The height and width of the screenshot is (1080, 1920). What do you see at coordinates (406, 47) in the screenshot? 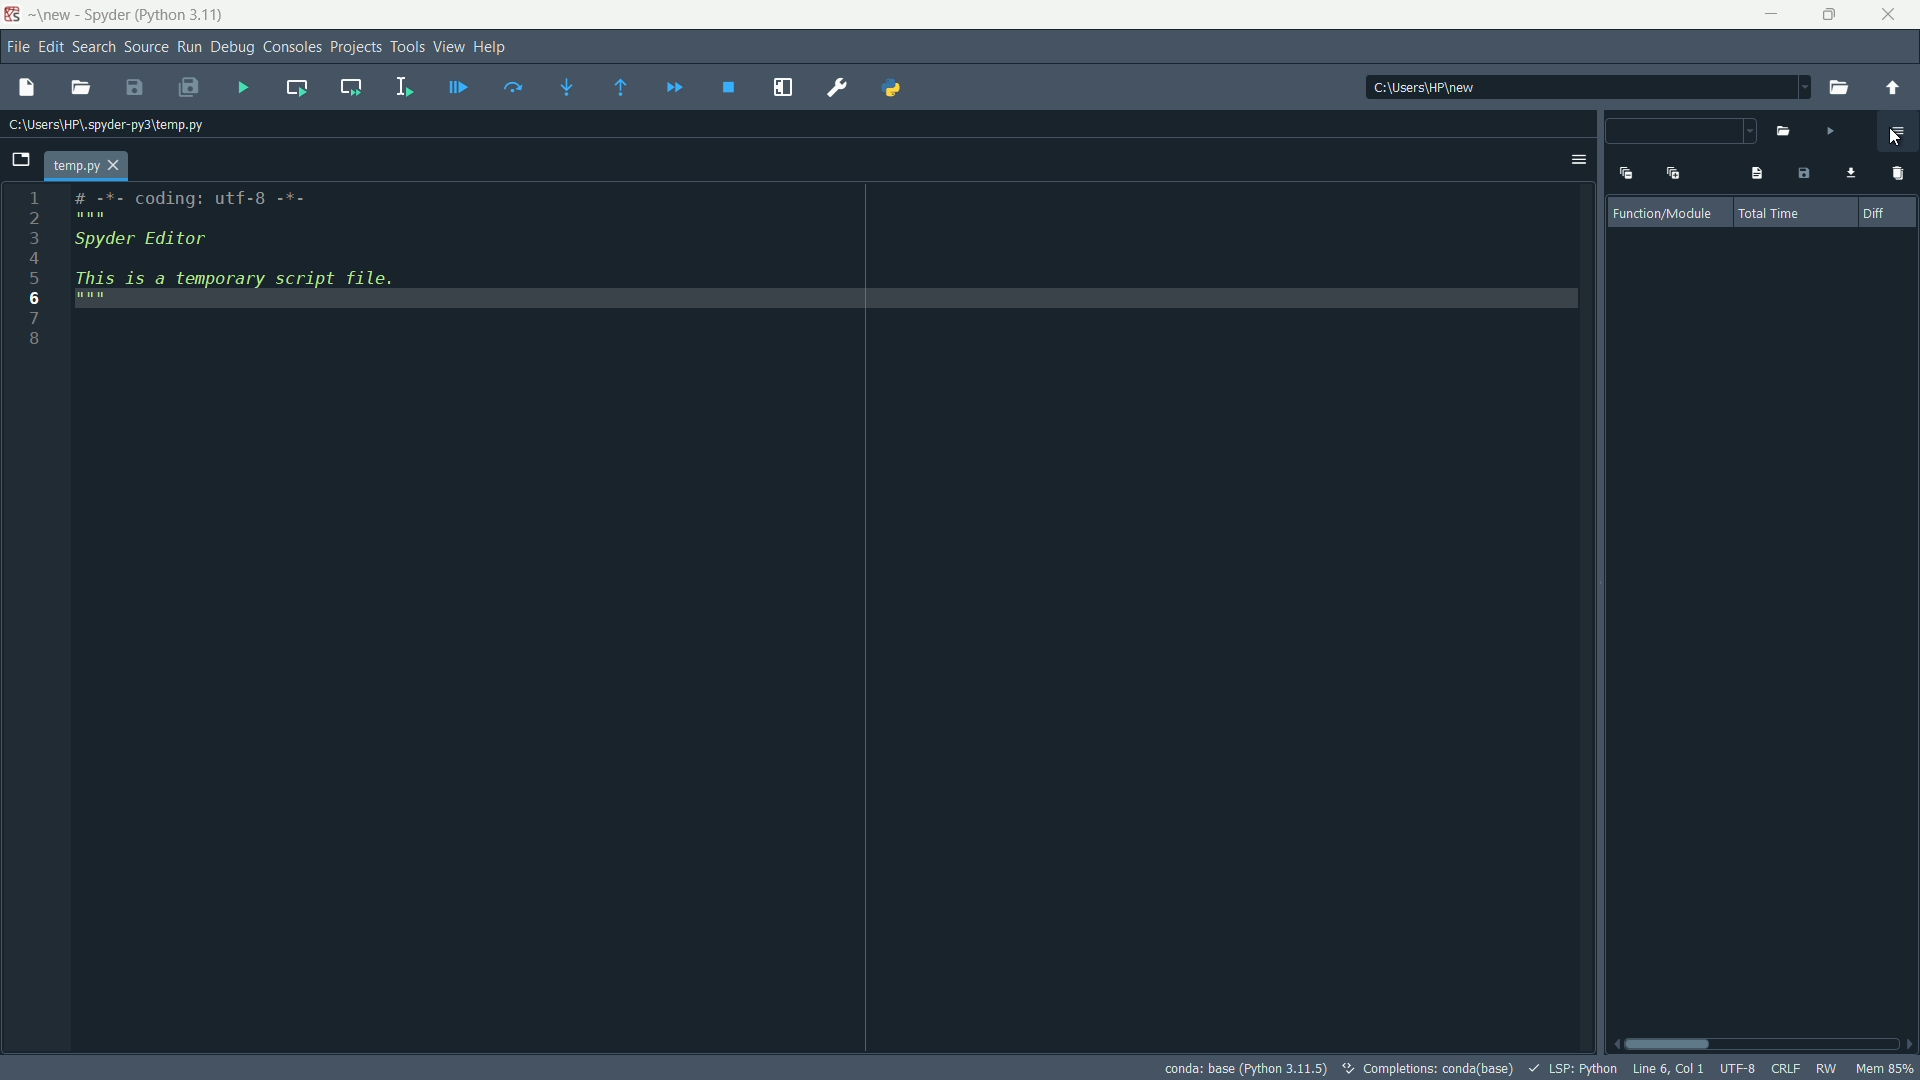
I see `tools menu` at bounding box center [406, 47].